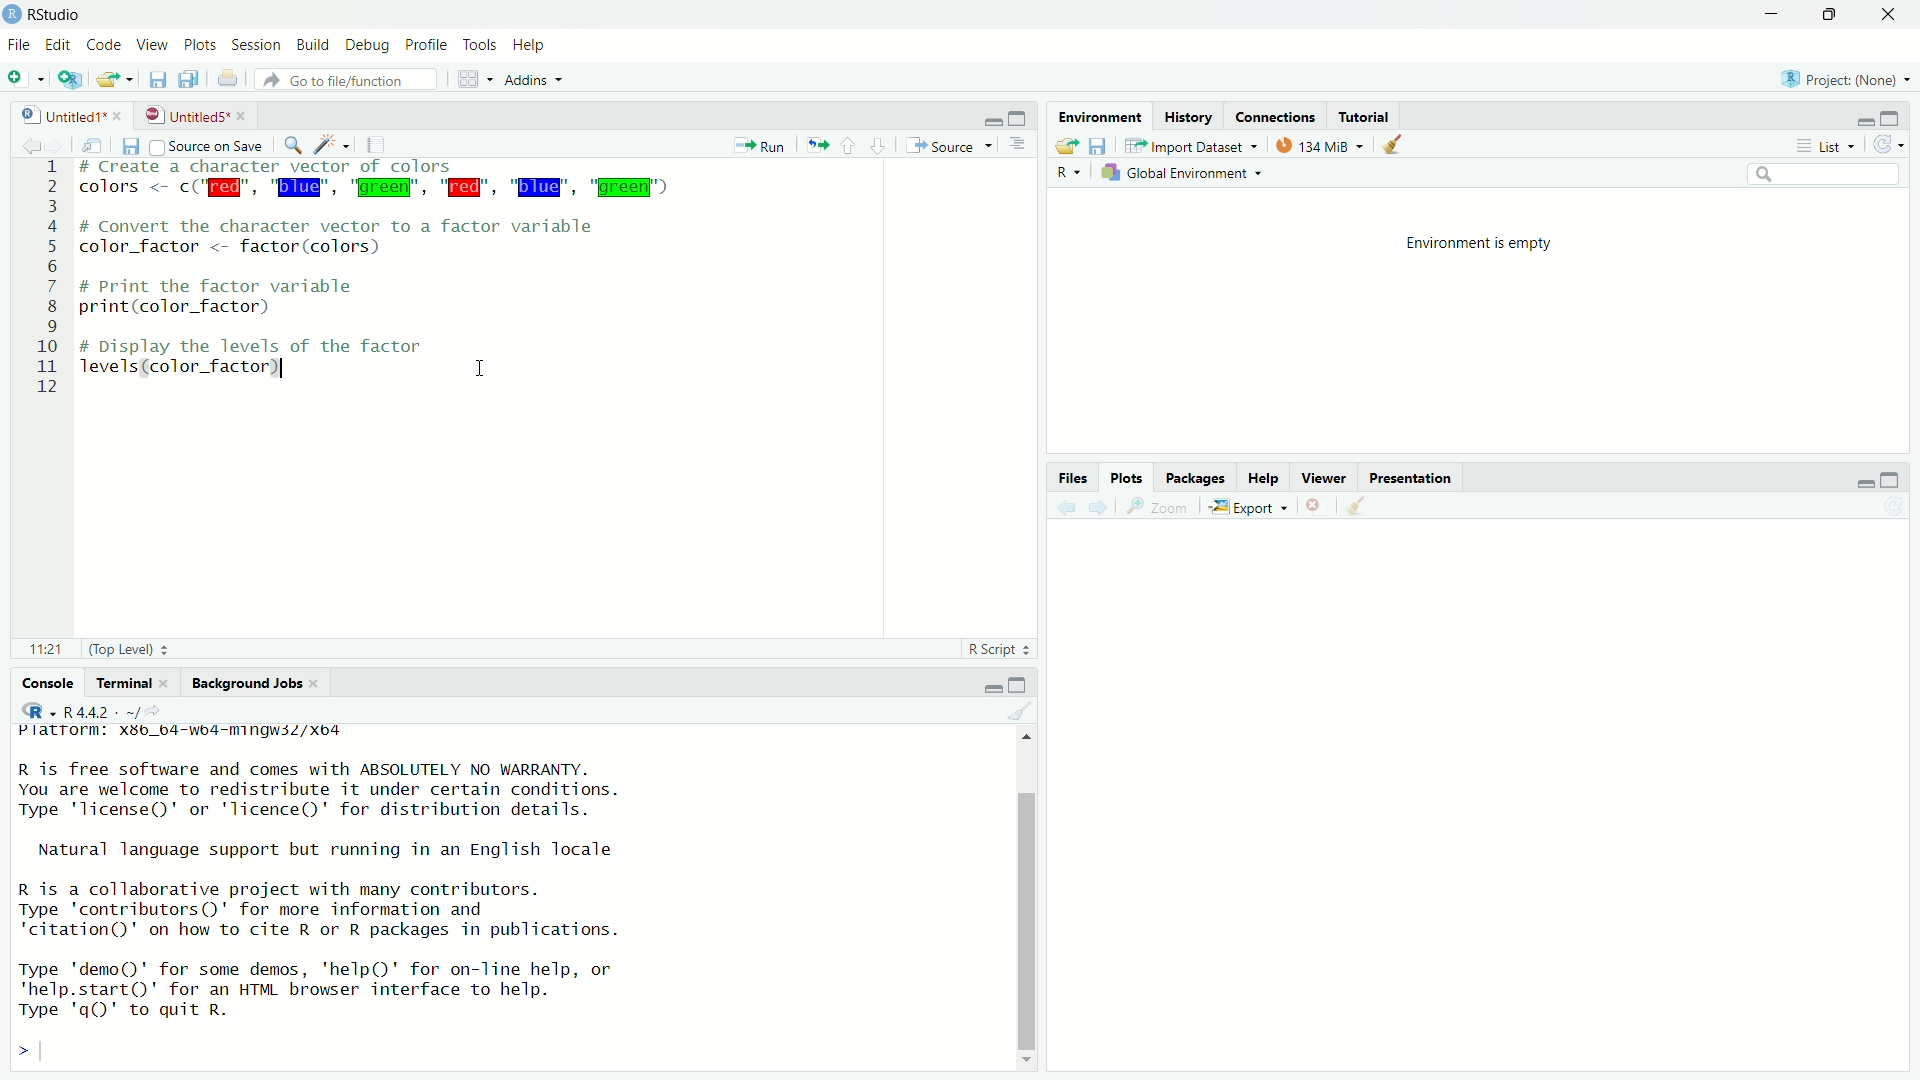  What do you see at coordinates (18, 46) in the screenshot?
I see `file` at bounding box center [18, 46].